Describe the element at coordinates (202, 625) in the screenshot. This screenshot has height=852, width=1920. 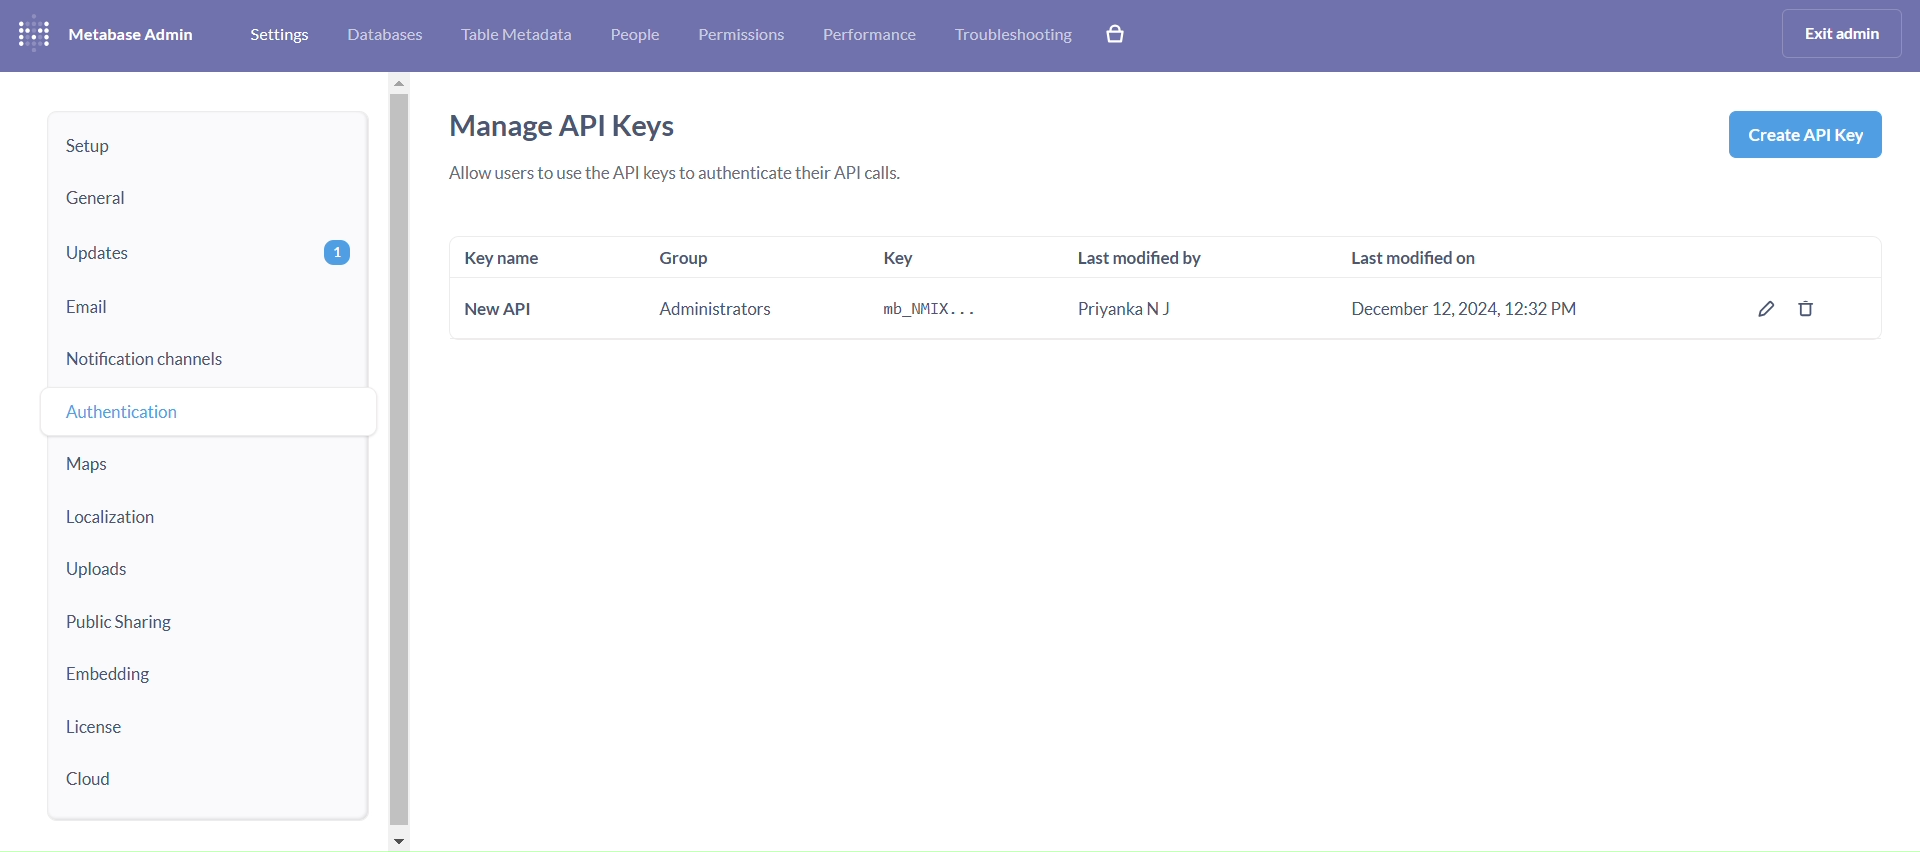
I see `public sharing` at that location.